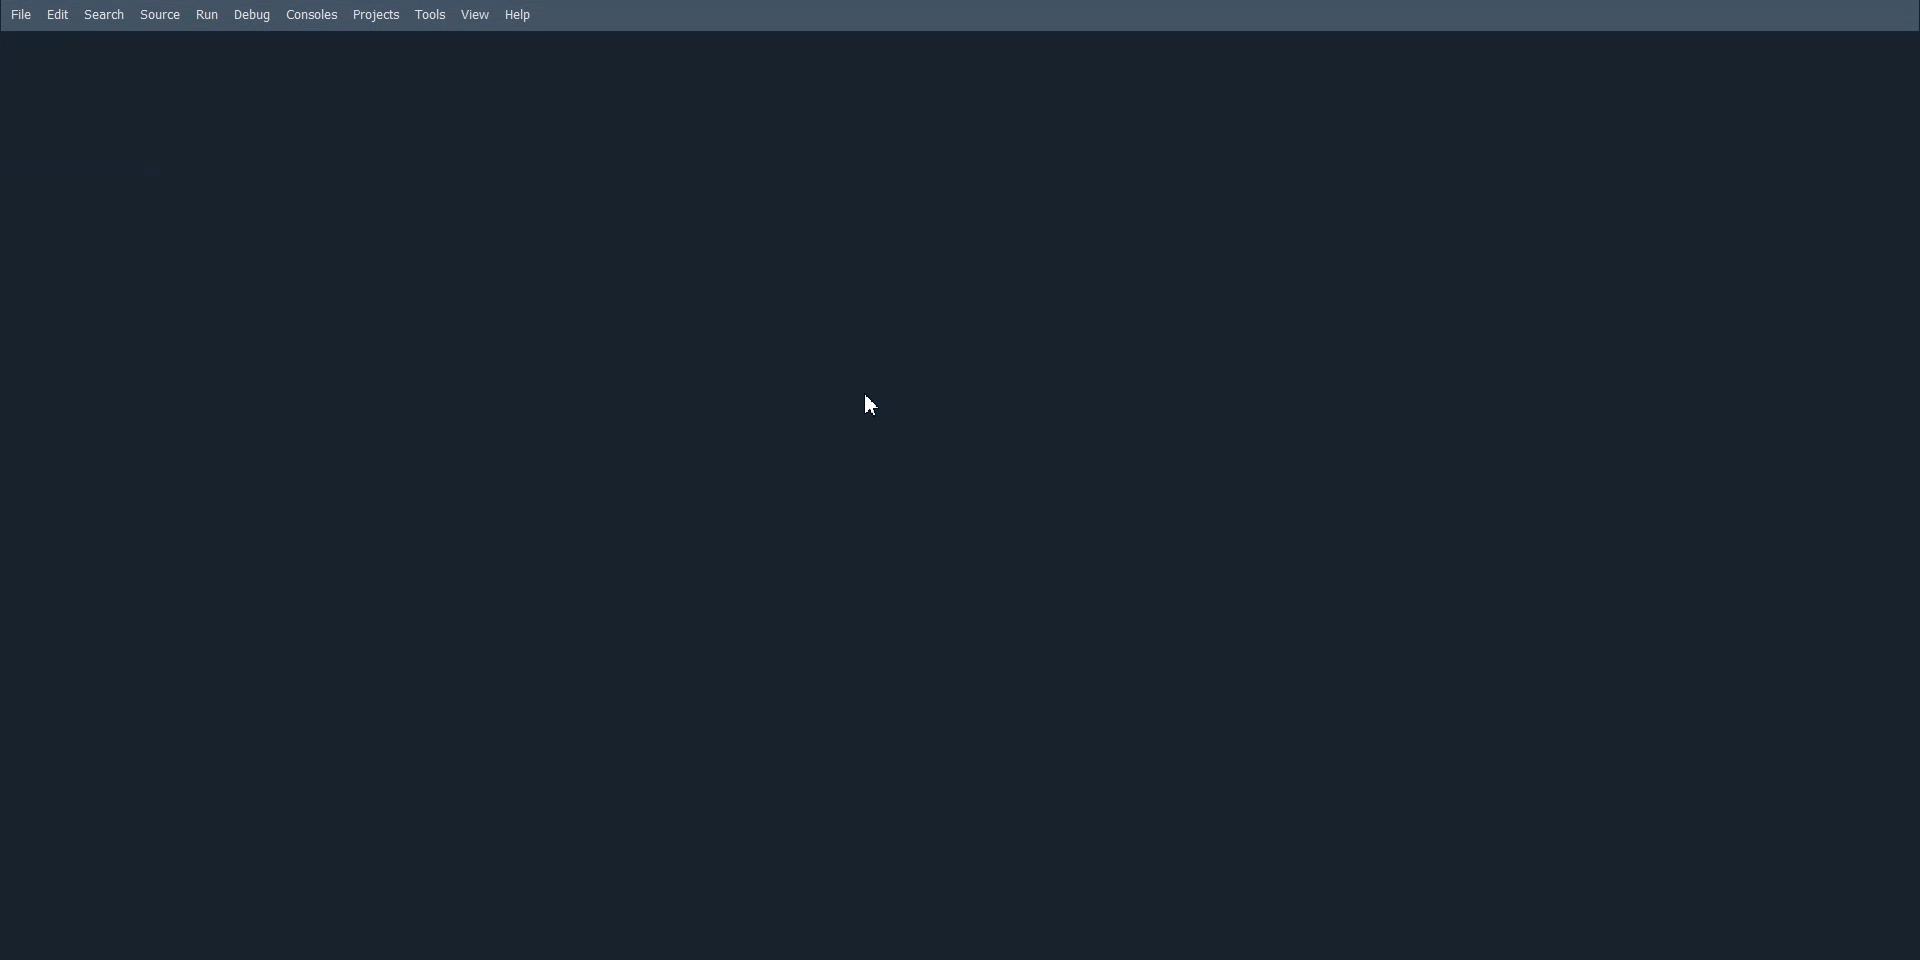  Describe the element at coordinates (21, 14) in the screenshot. I see `File` at that location.